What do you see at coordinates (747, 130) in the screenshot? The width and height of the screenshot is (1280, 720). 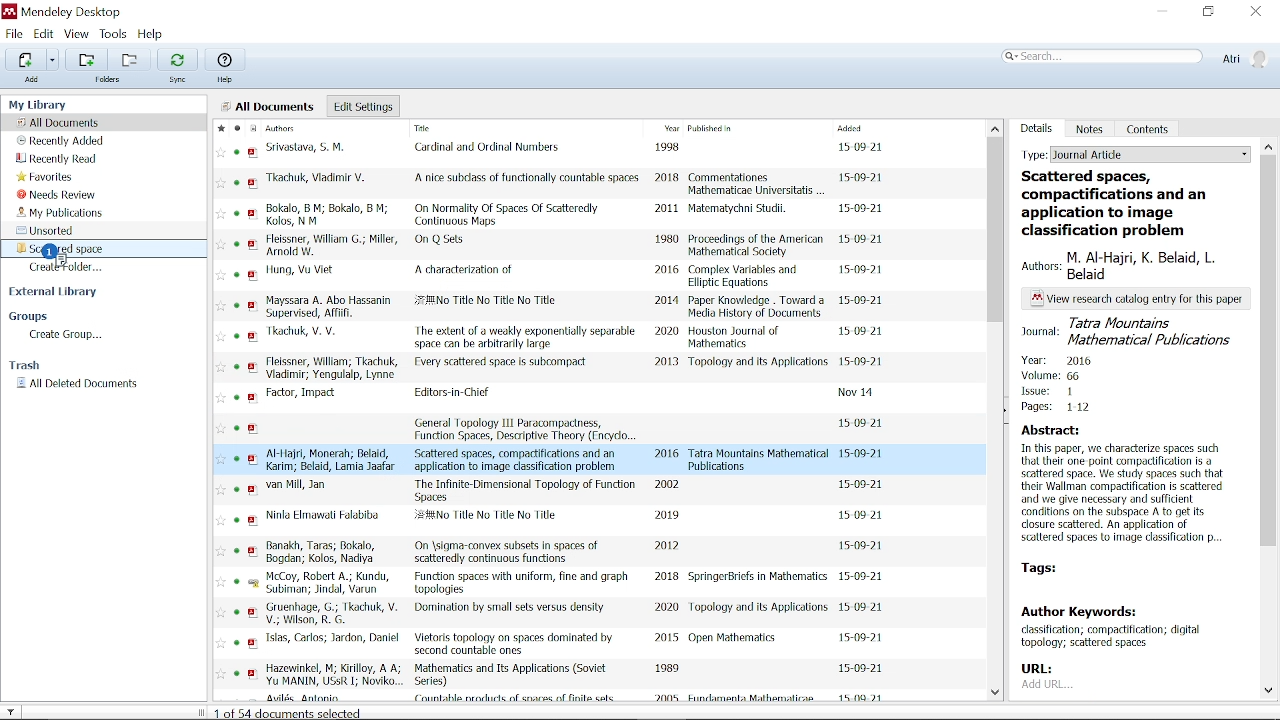 I see `Published in` at bounding box center [747, 130].